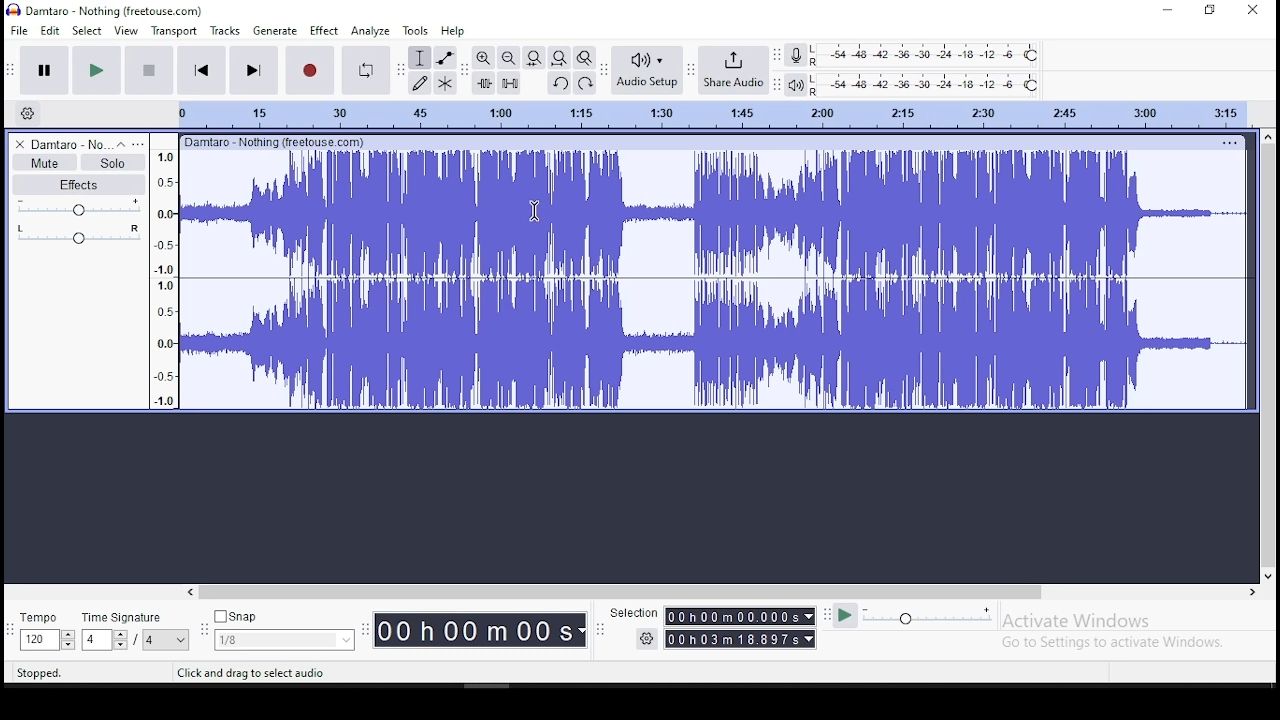 The image size is (1280, 720). What do you see at coordinates (532, 209) in the screenshot?
I see `mouse pointer` at bounding box center [532, 209].